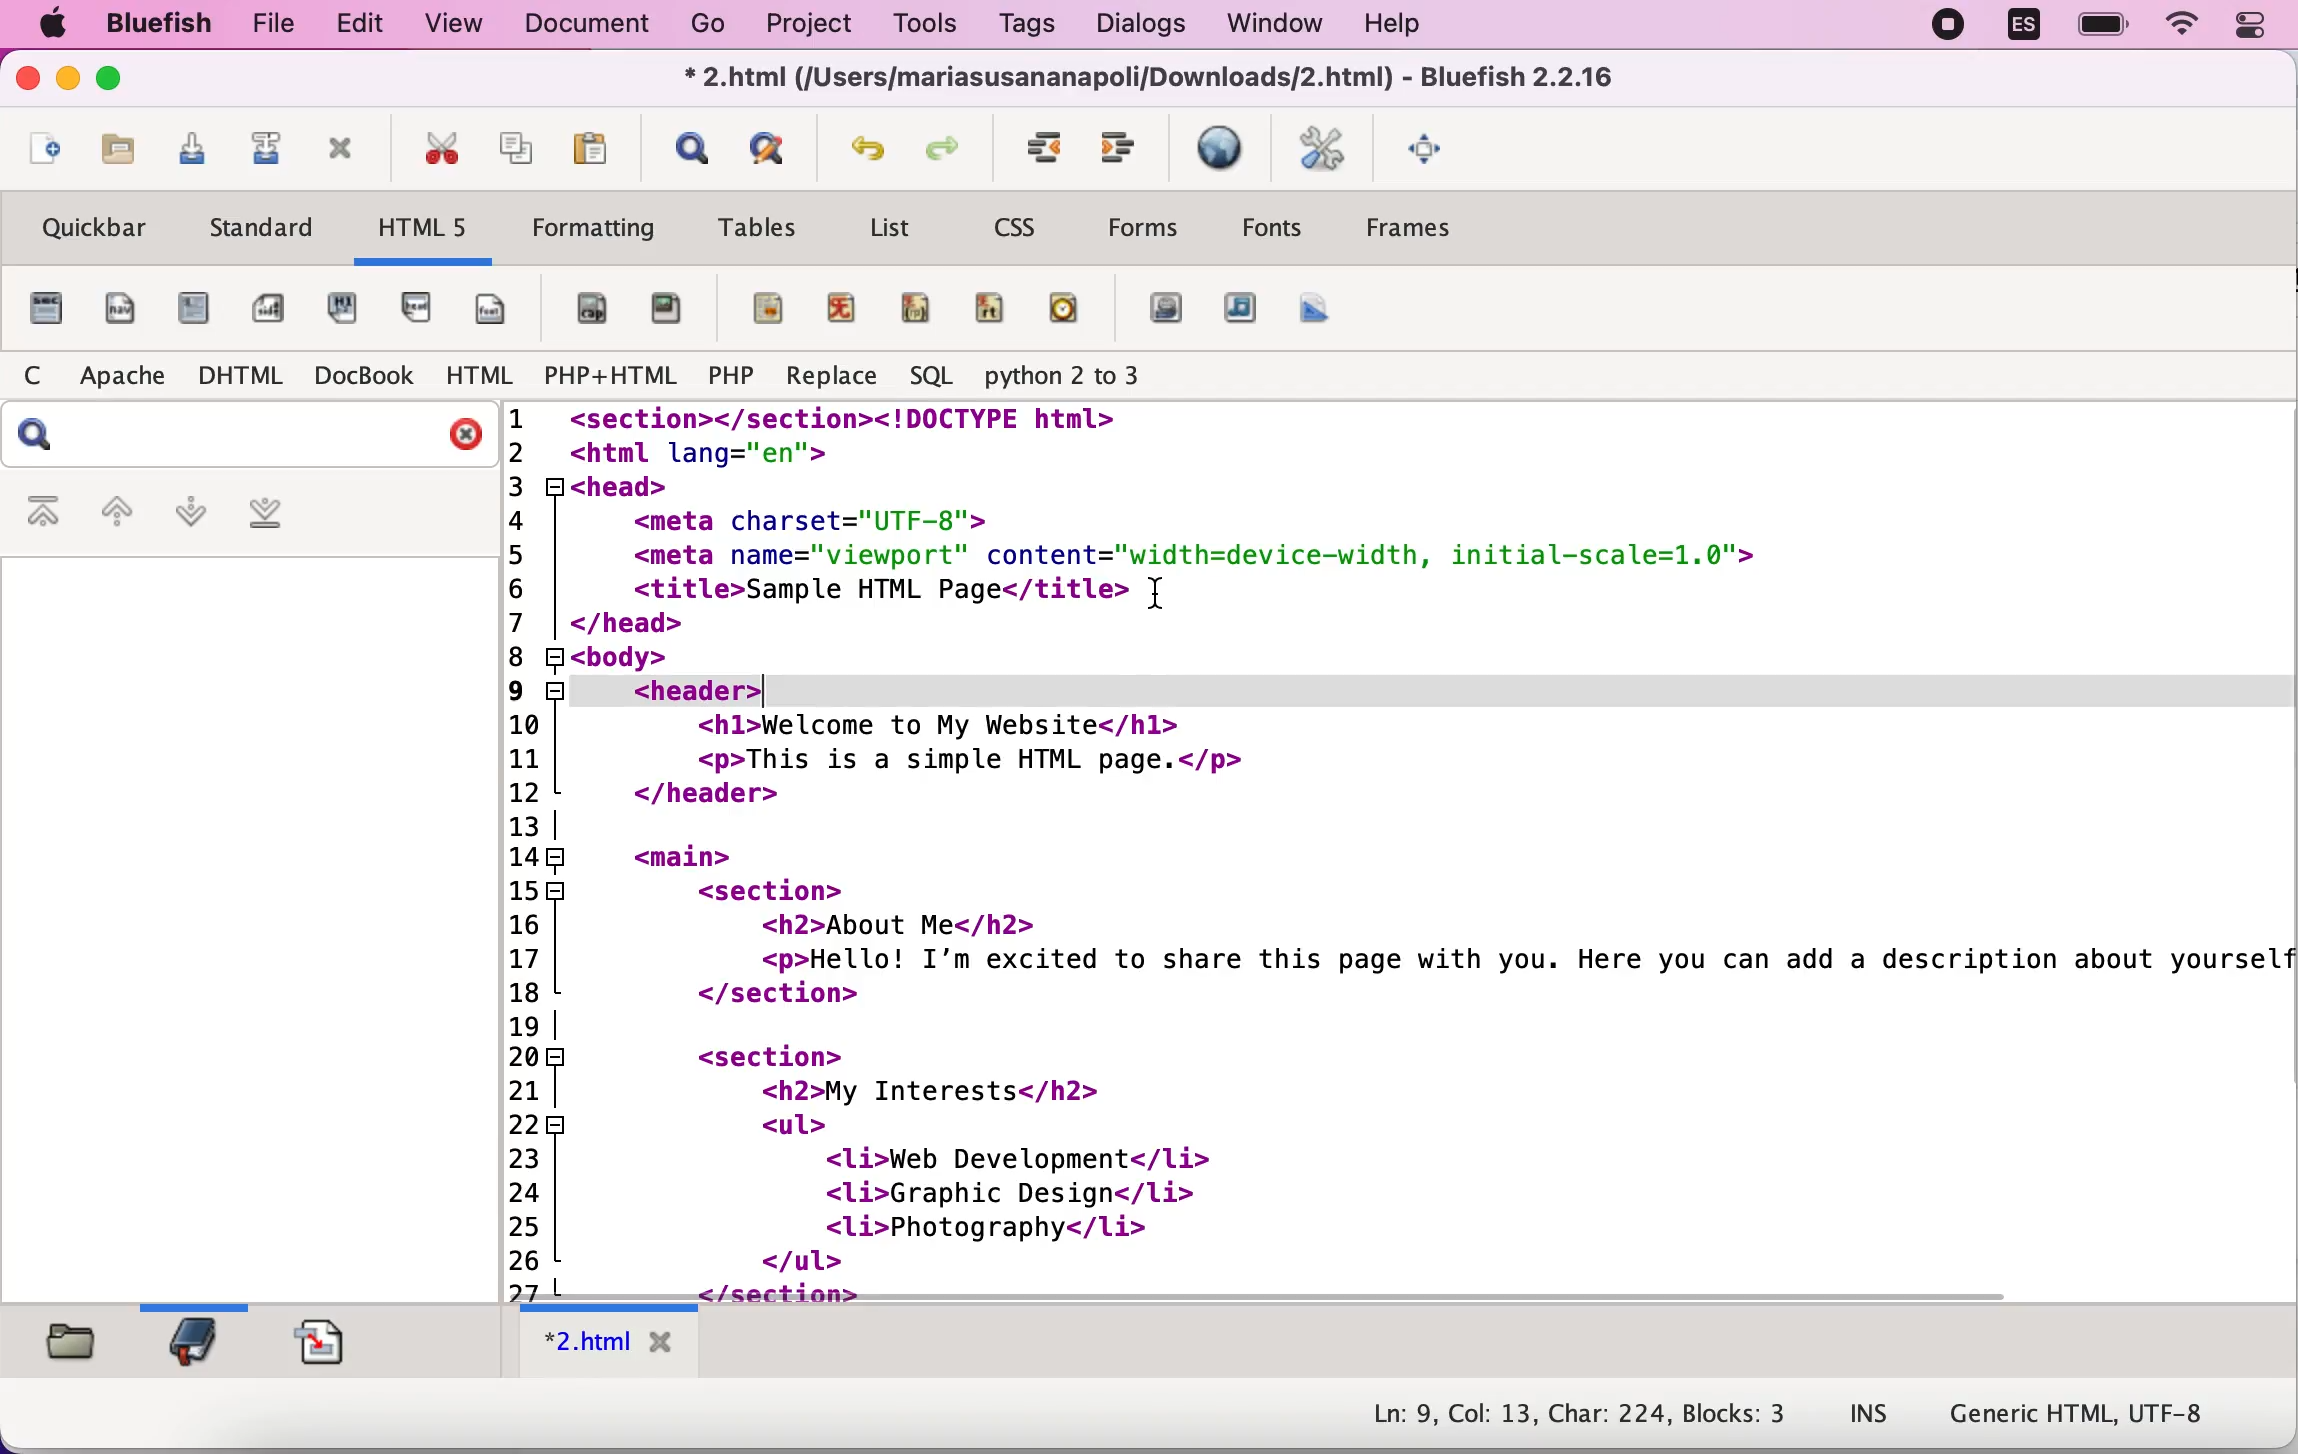 The height and width of the screenshot is (1454, 2298). Describe the element at coordinates (362, 379) in the screenshot. I see `docbook` at that location.